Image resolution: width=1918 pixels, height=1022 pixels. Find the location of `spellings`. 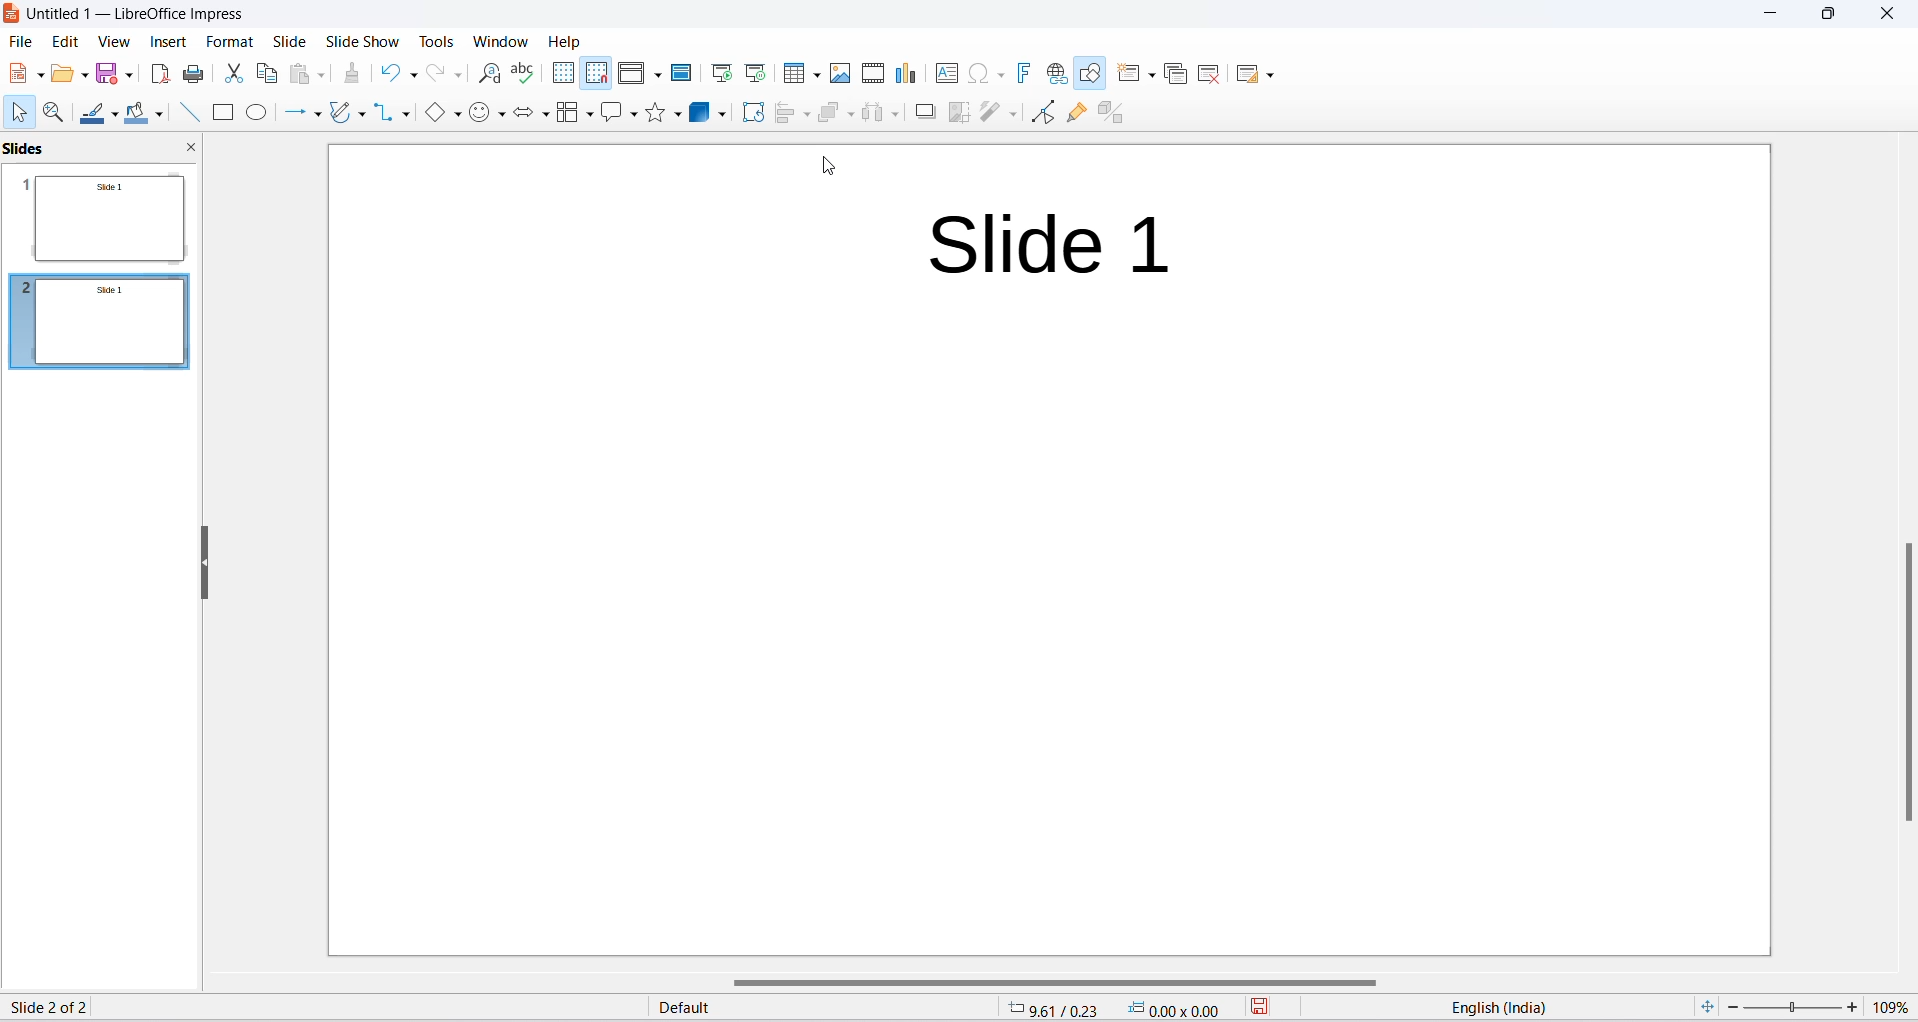

spellings is located at coordinates (523, 73).